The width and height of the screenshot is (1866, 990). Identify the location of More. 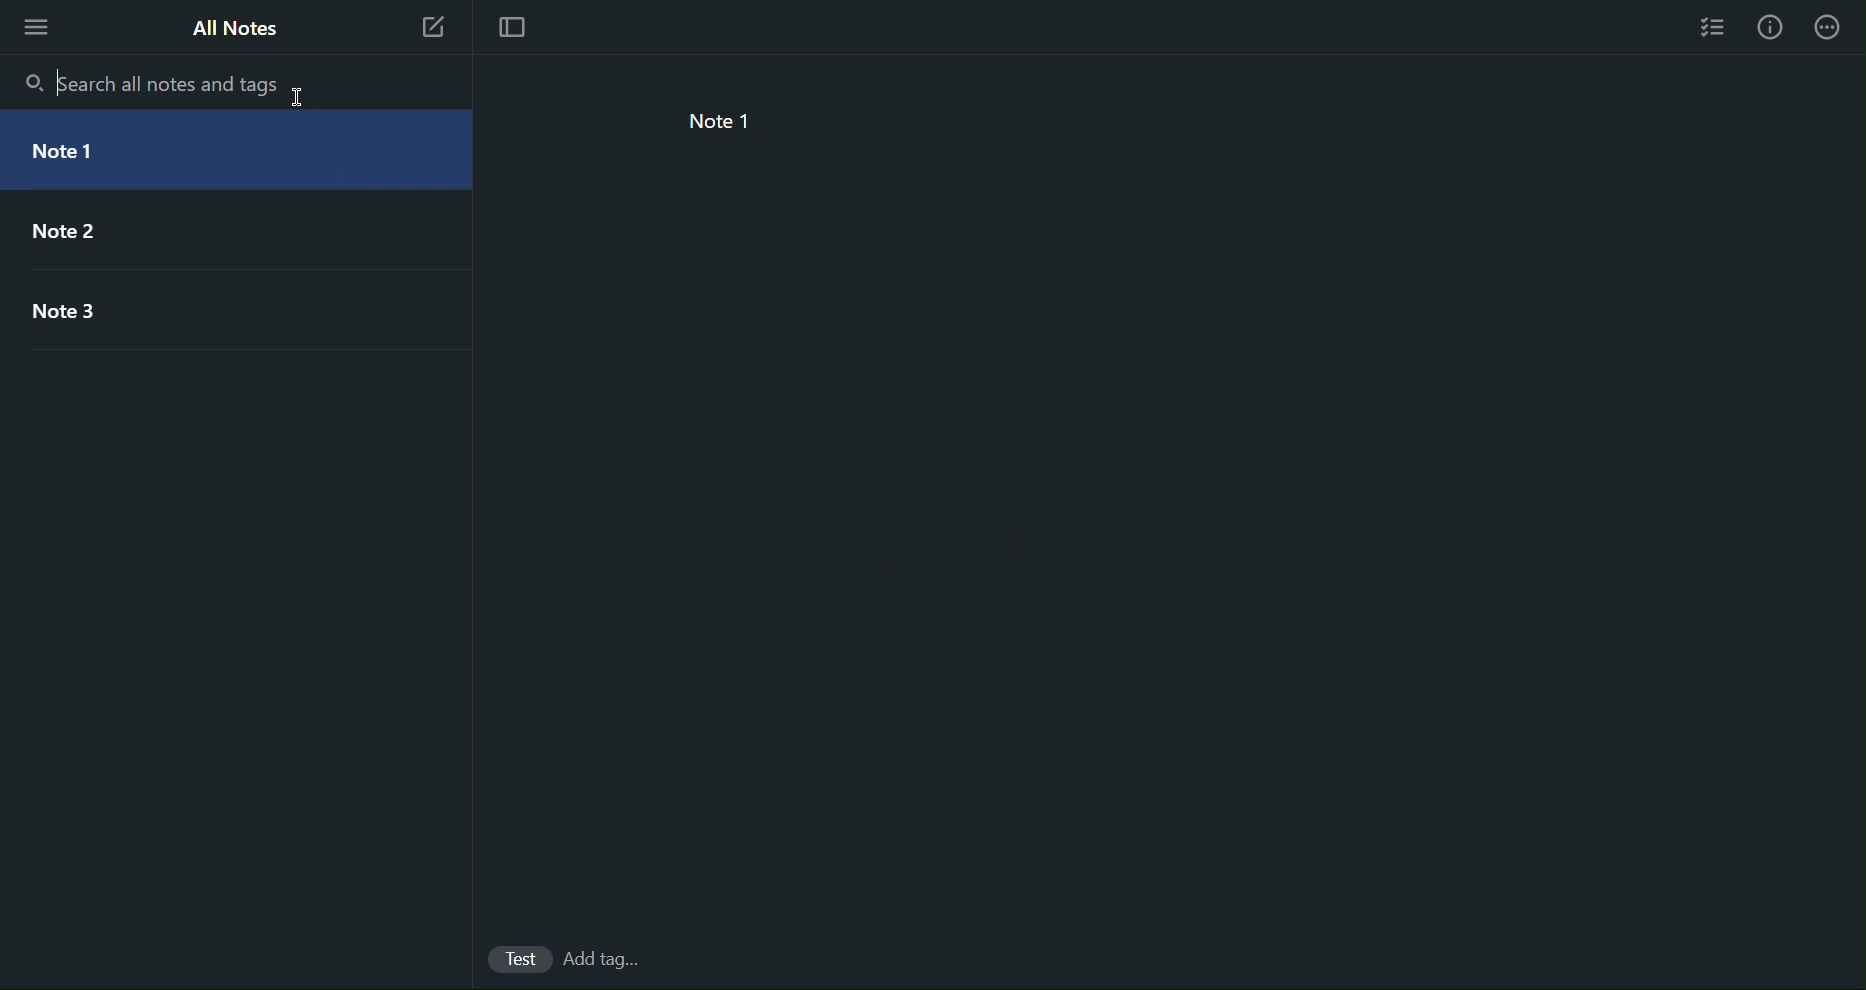
(1836, 26).